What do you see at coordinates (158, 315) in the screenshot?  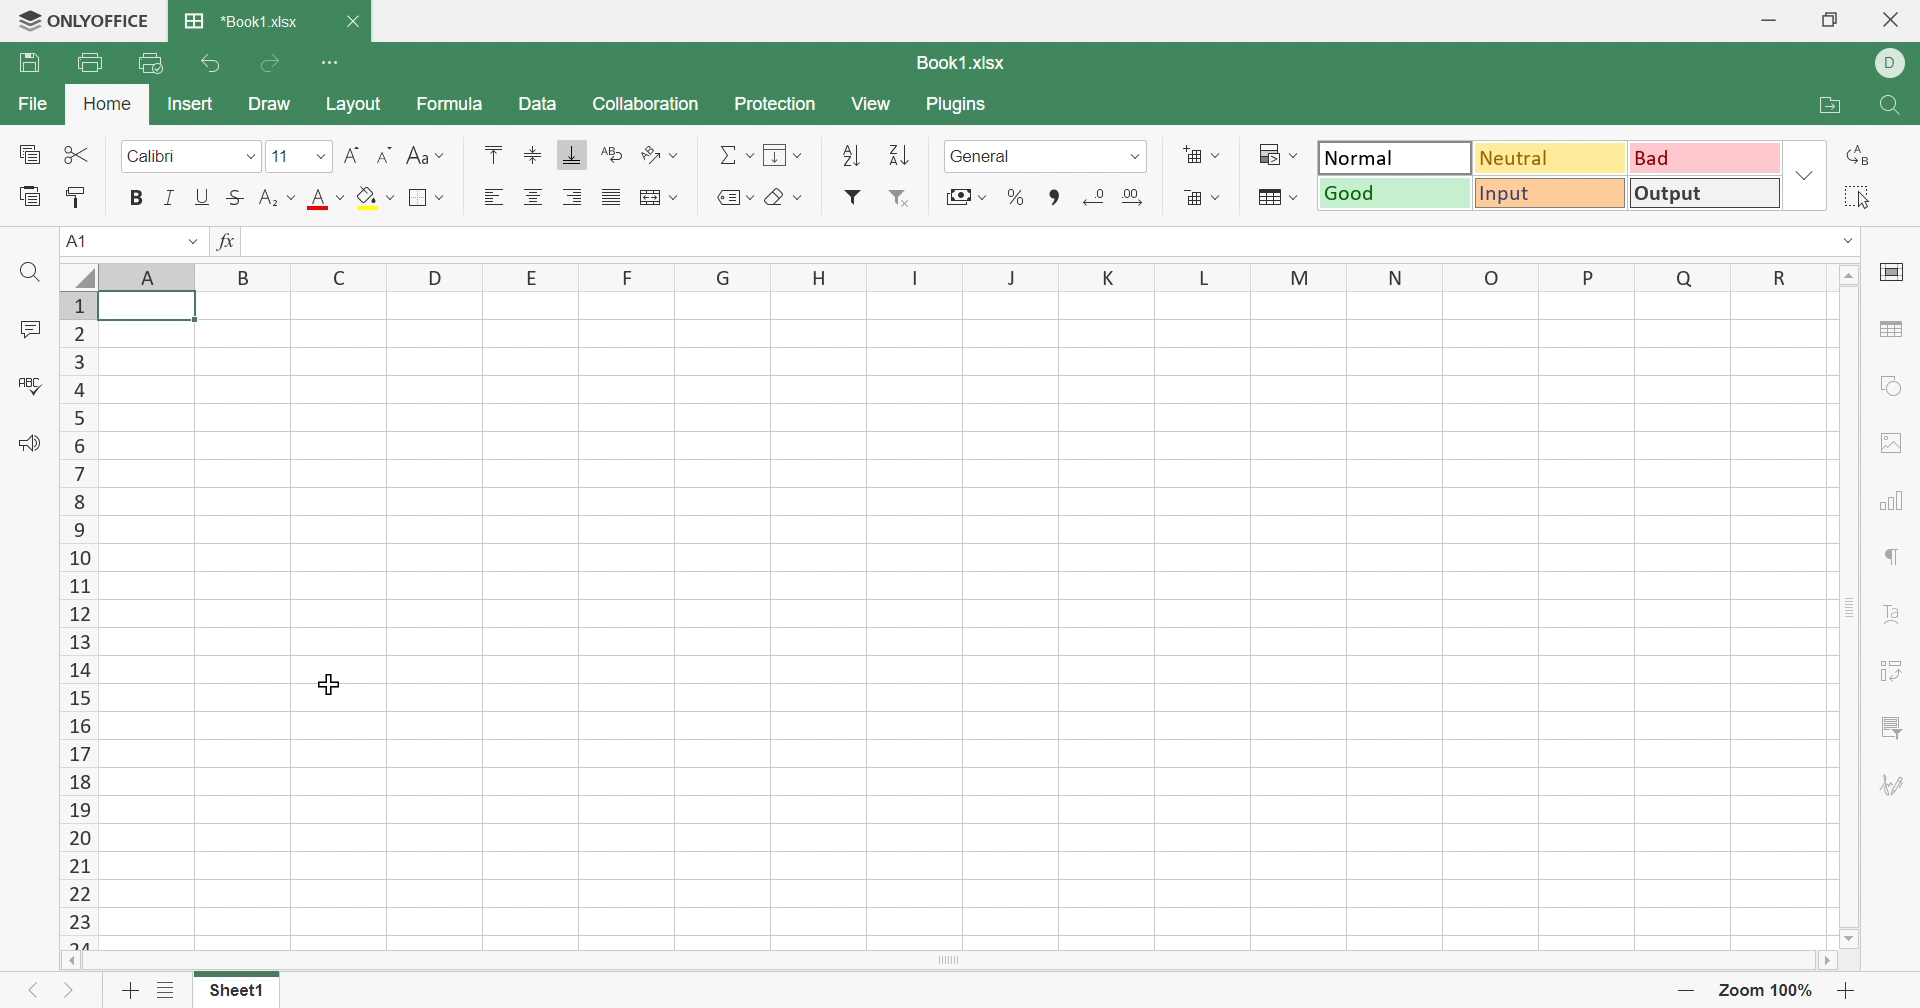 I see `Cell A1 highlighted` at bounding box center [158, 315].